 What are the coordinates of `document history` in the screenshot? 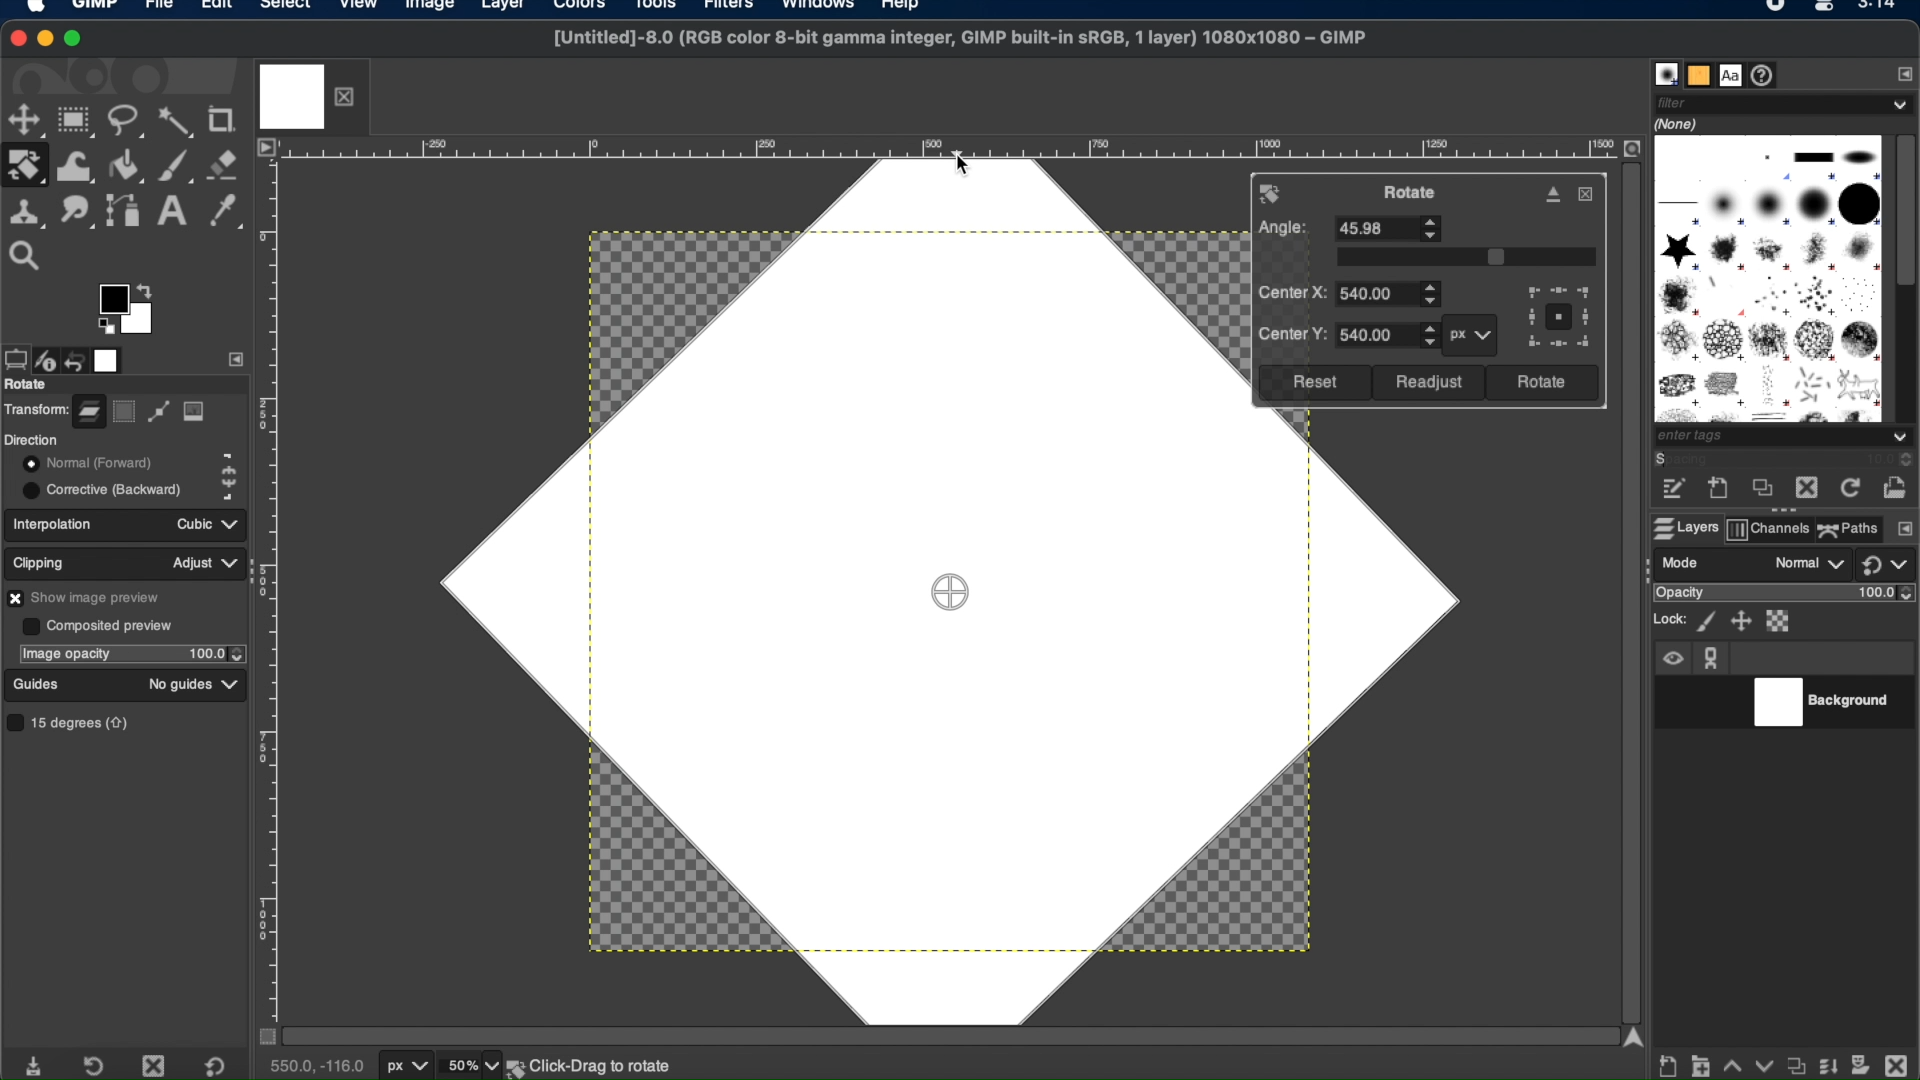 It's located at (1767, 75).